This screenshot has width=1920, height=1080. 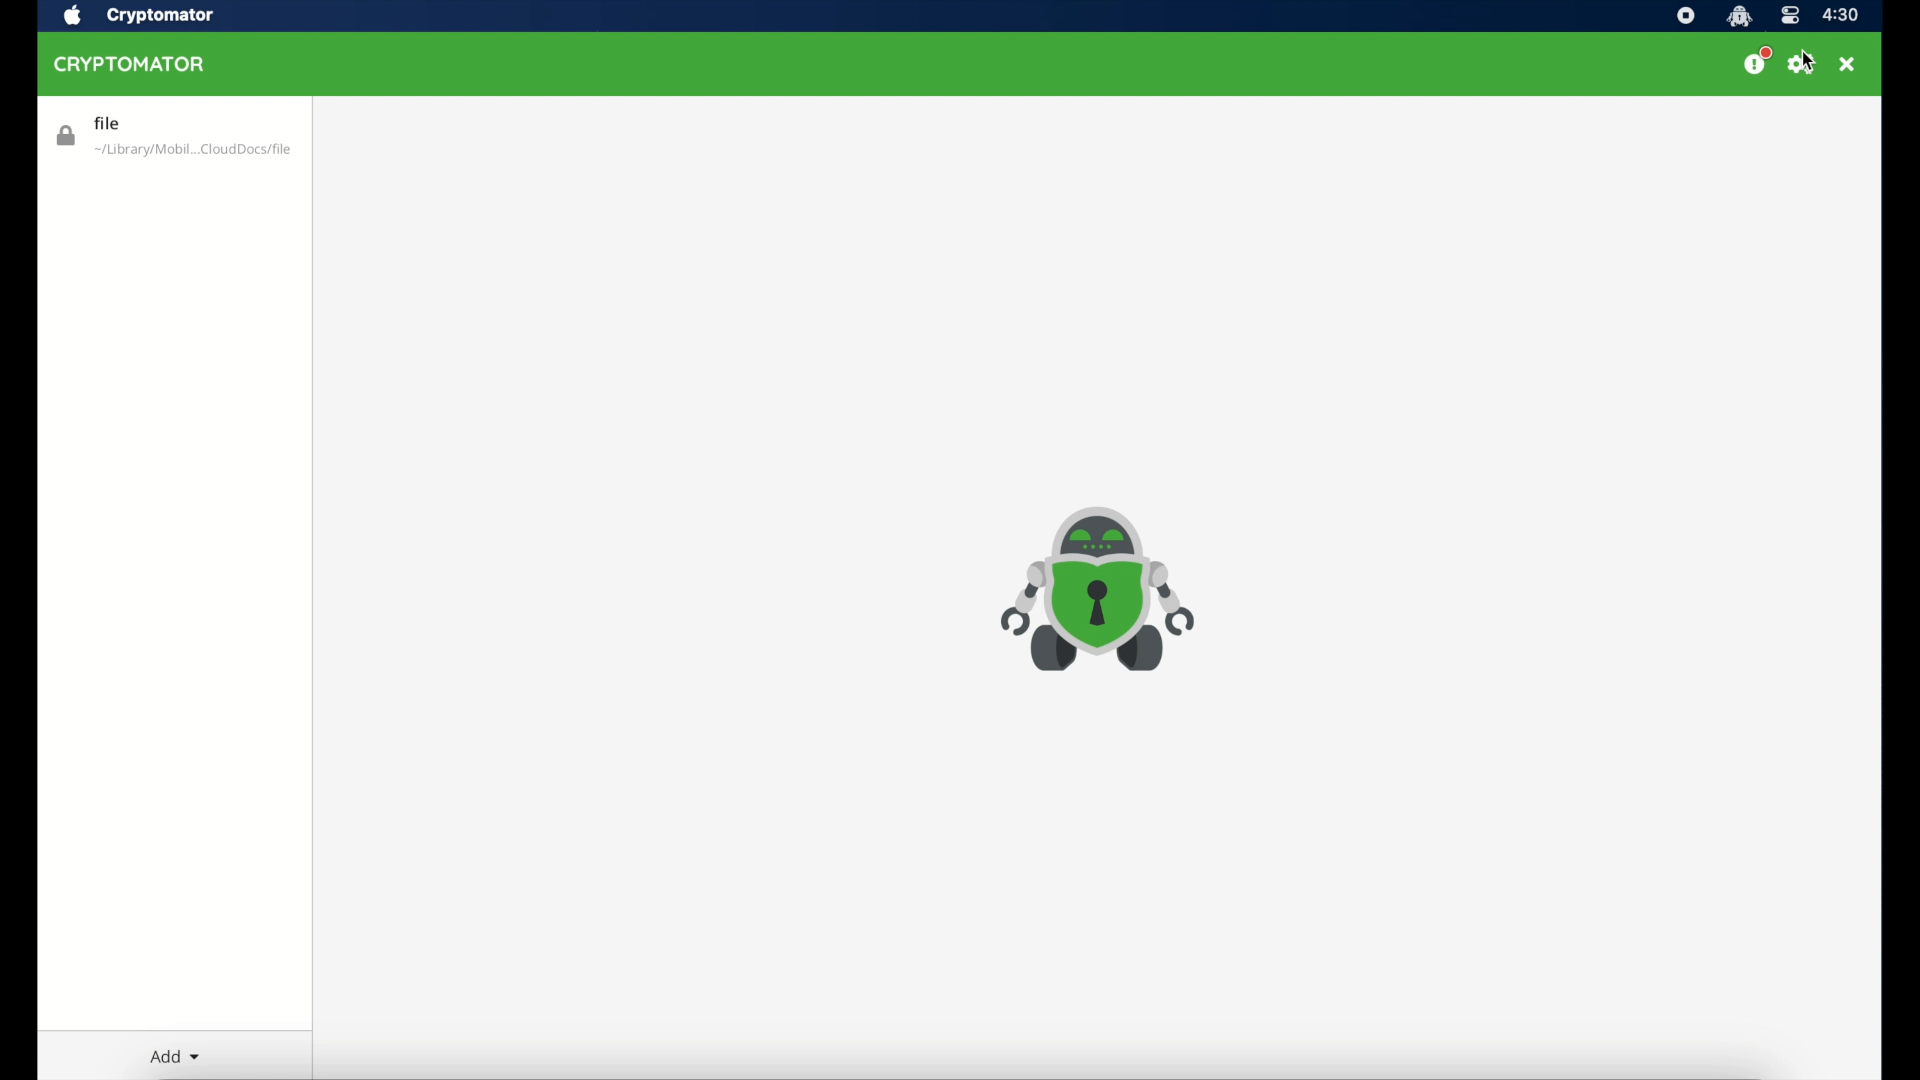 What do you see at coordinates (1757, 61) in the screenshot?
I see `donate us` at bounding box center [1757, 61].